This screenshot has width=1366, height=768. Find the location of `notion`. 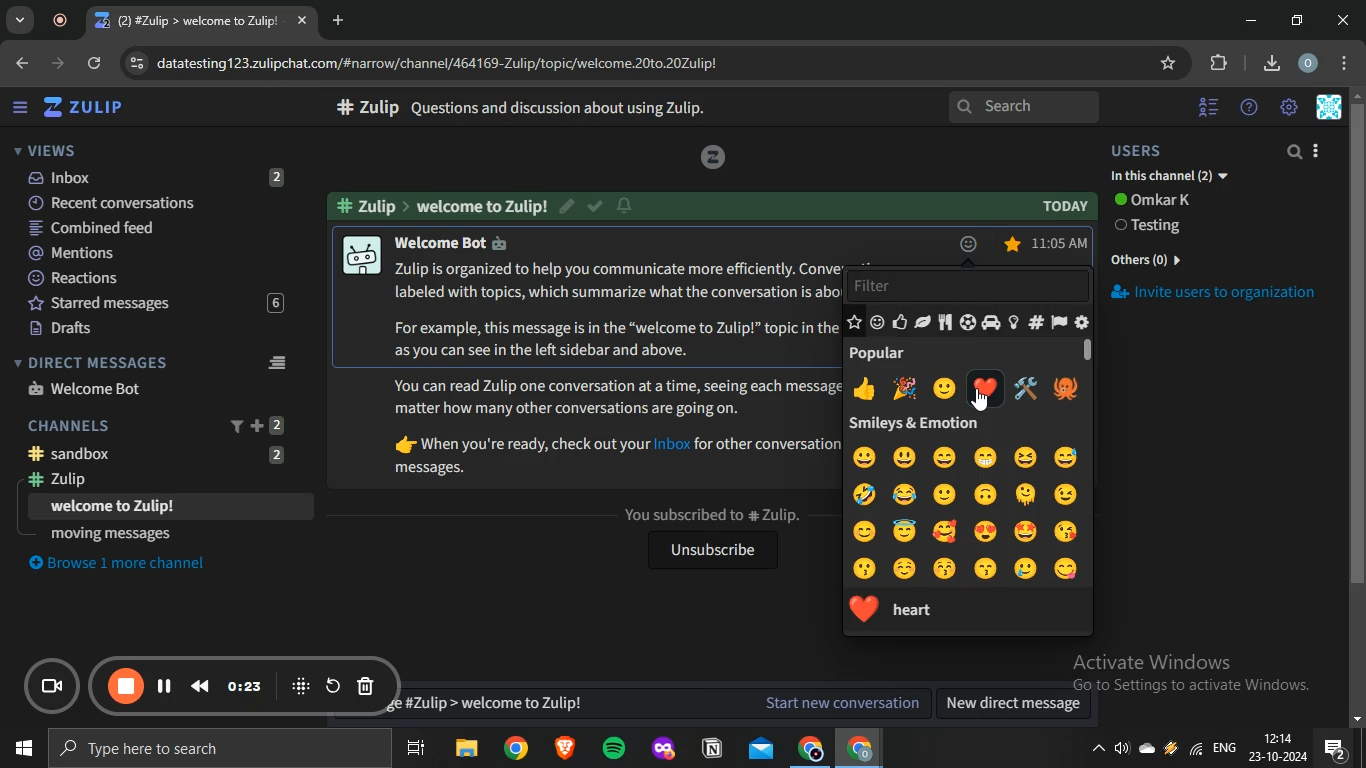

notion is located at coordinates (714, 749).